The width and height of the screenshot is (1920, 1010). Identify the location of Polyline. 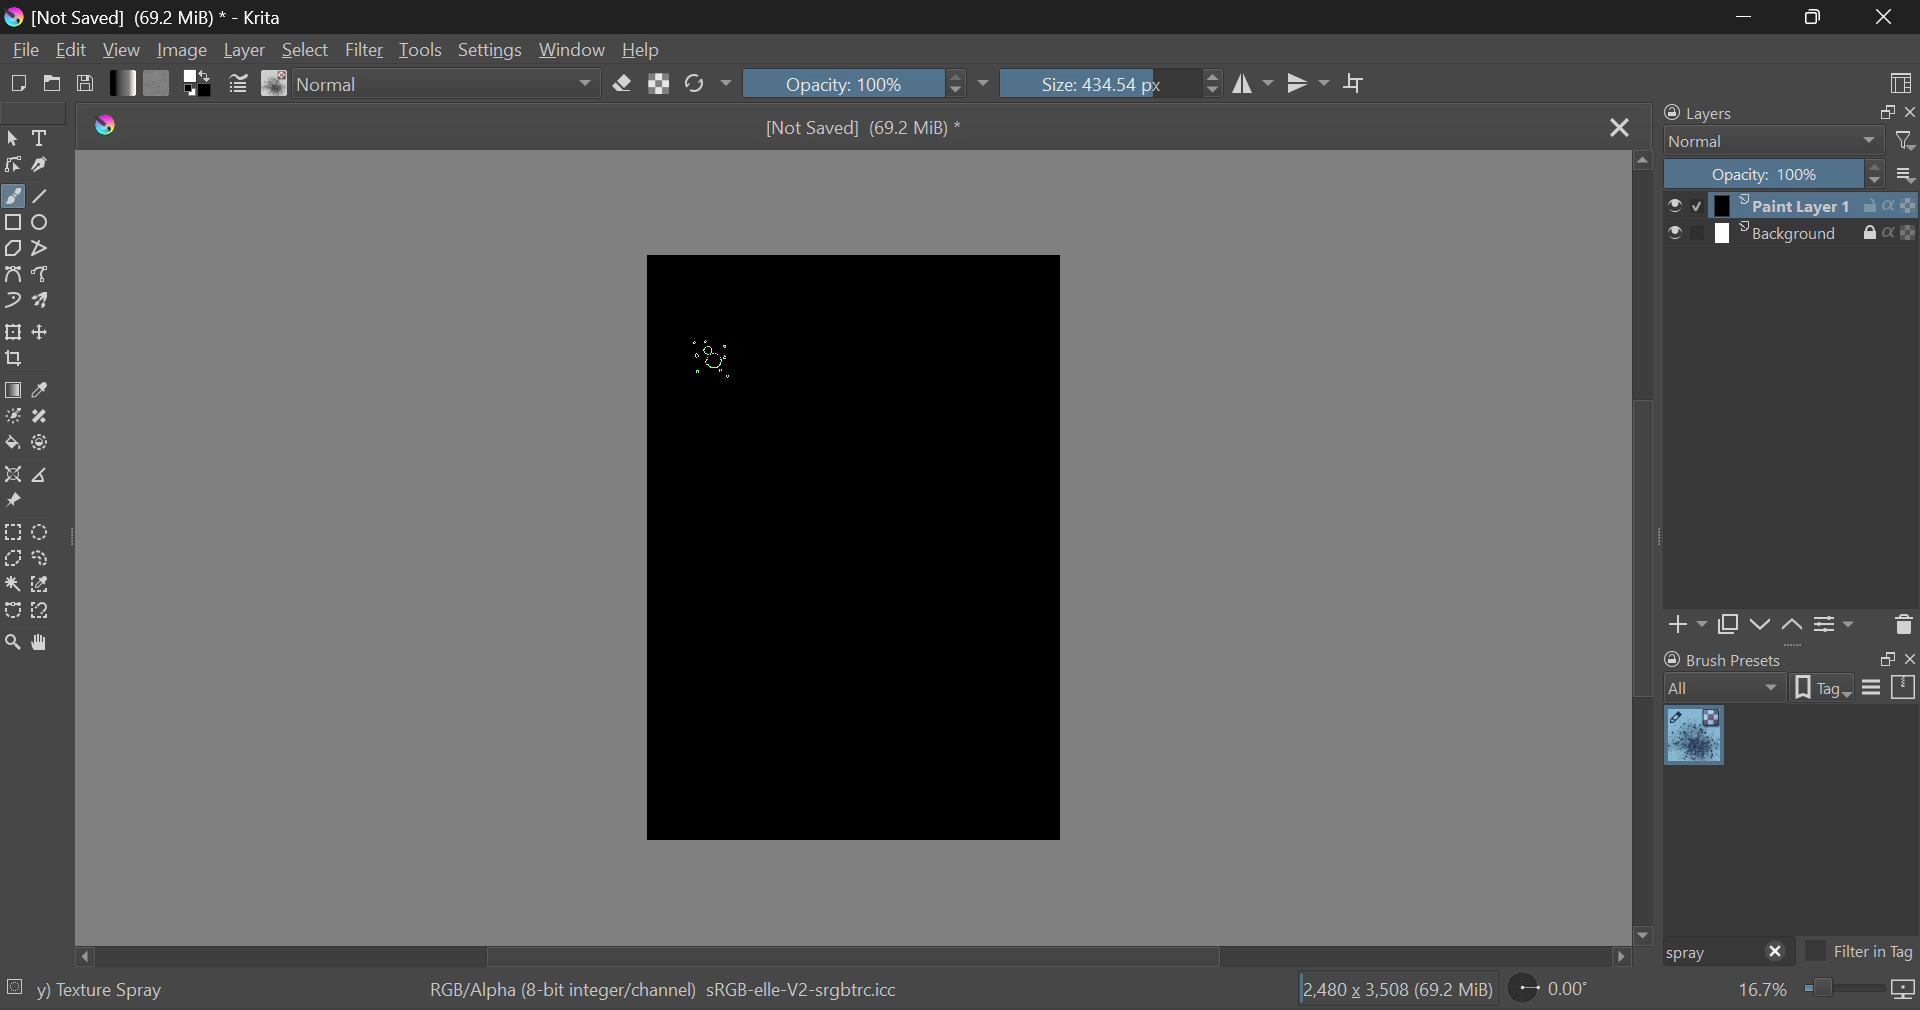
(42, 249).